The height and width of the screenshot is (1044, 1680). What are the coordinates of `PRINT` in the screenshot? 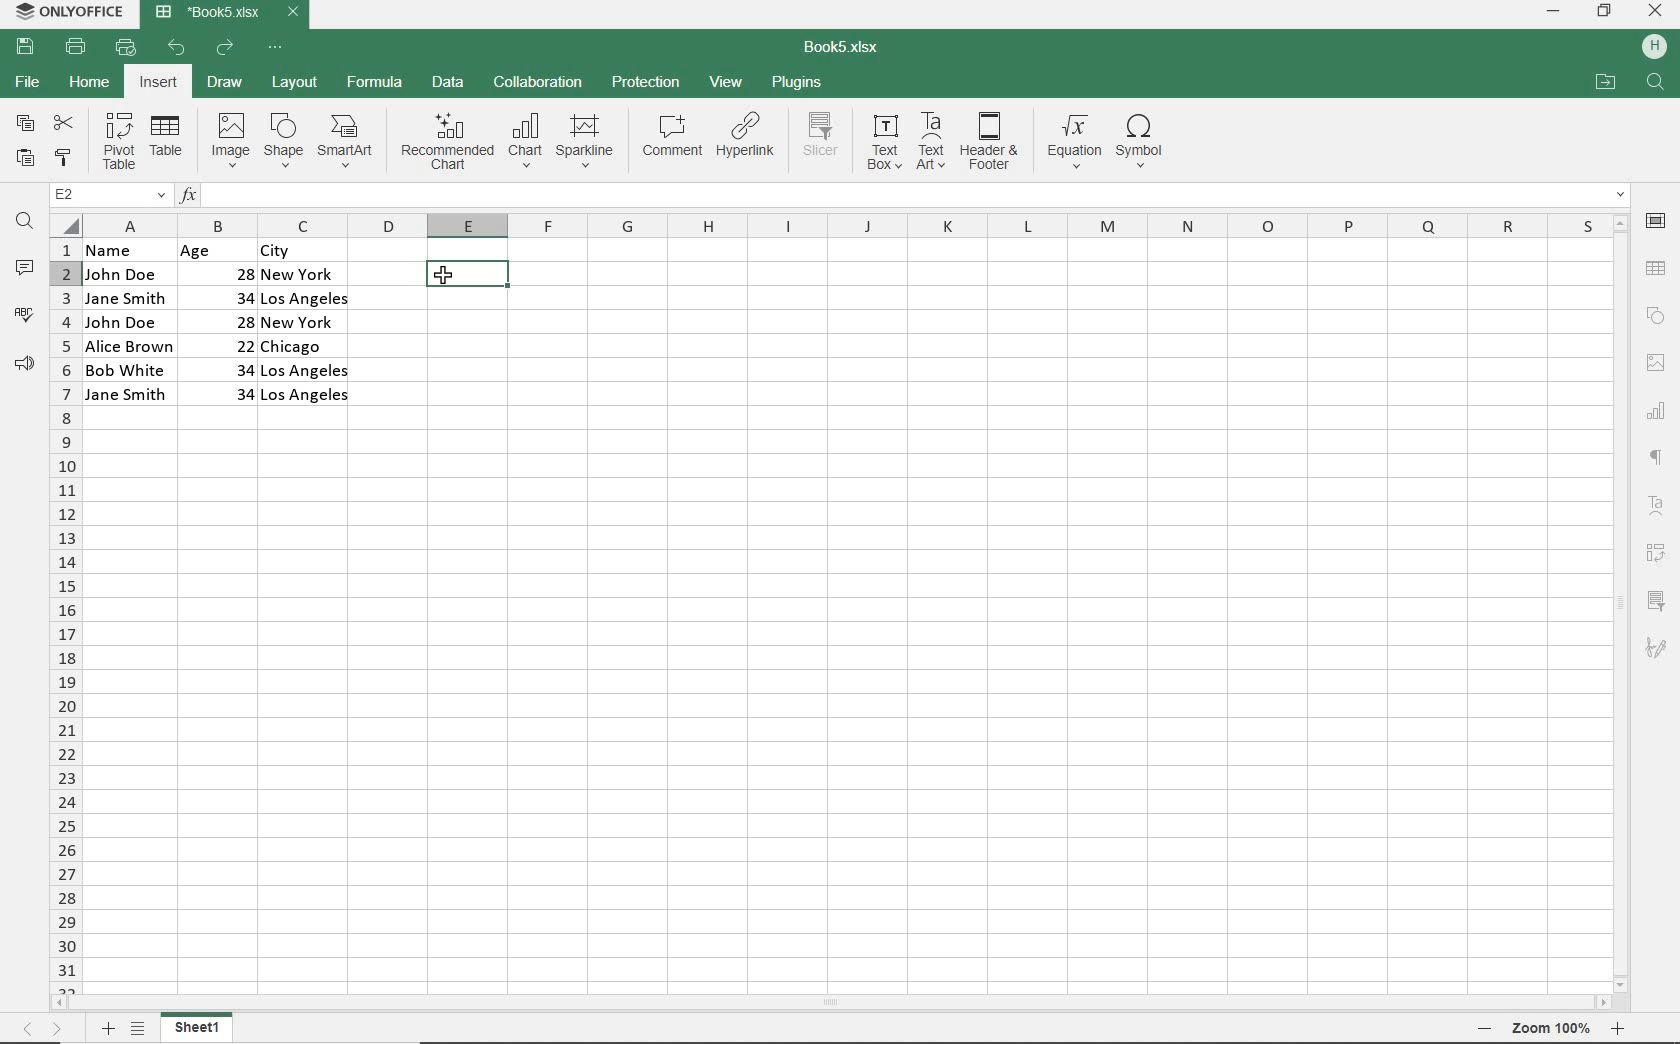 It's located at (76, 48).